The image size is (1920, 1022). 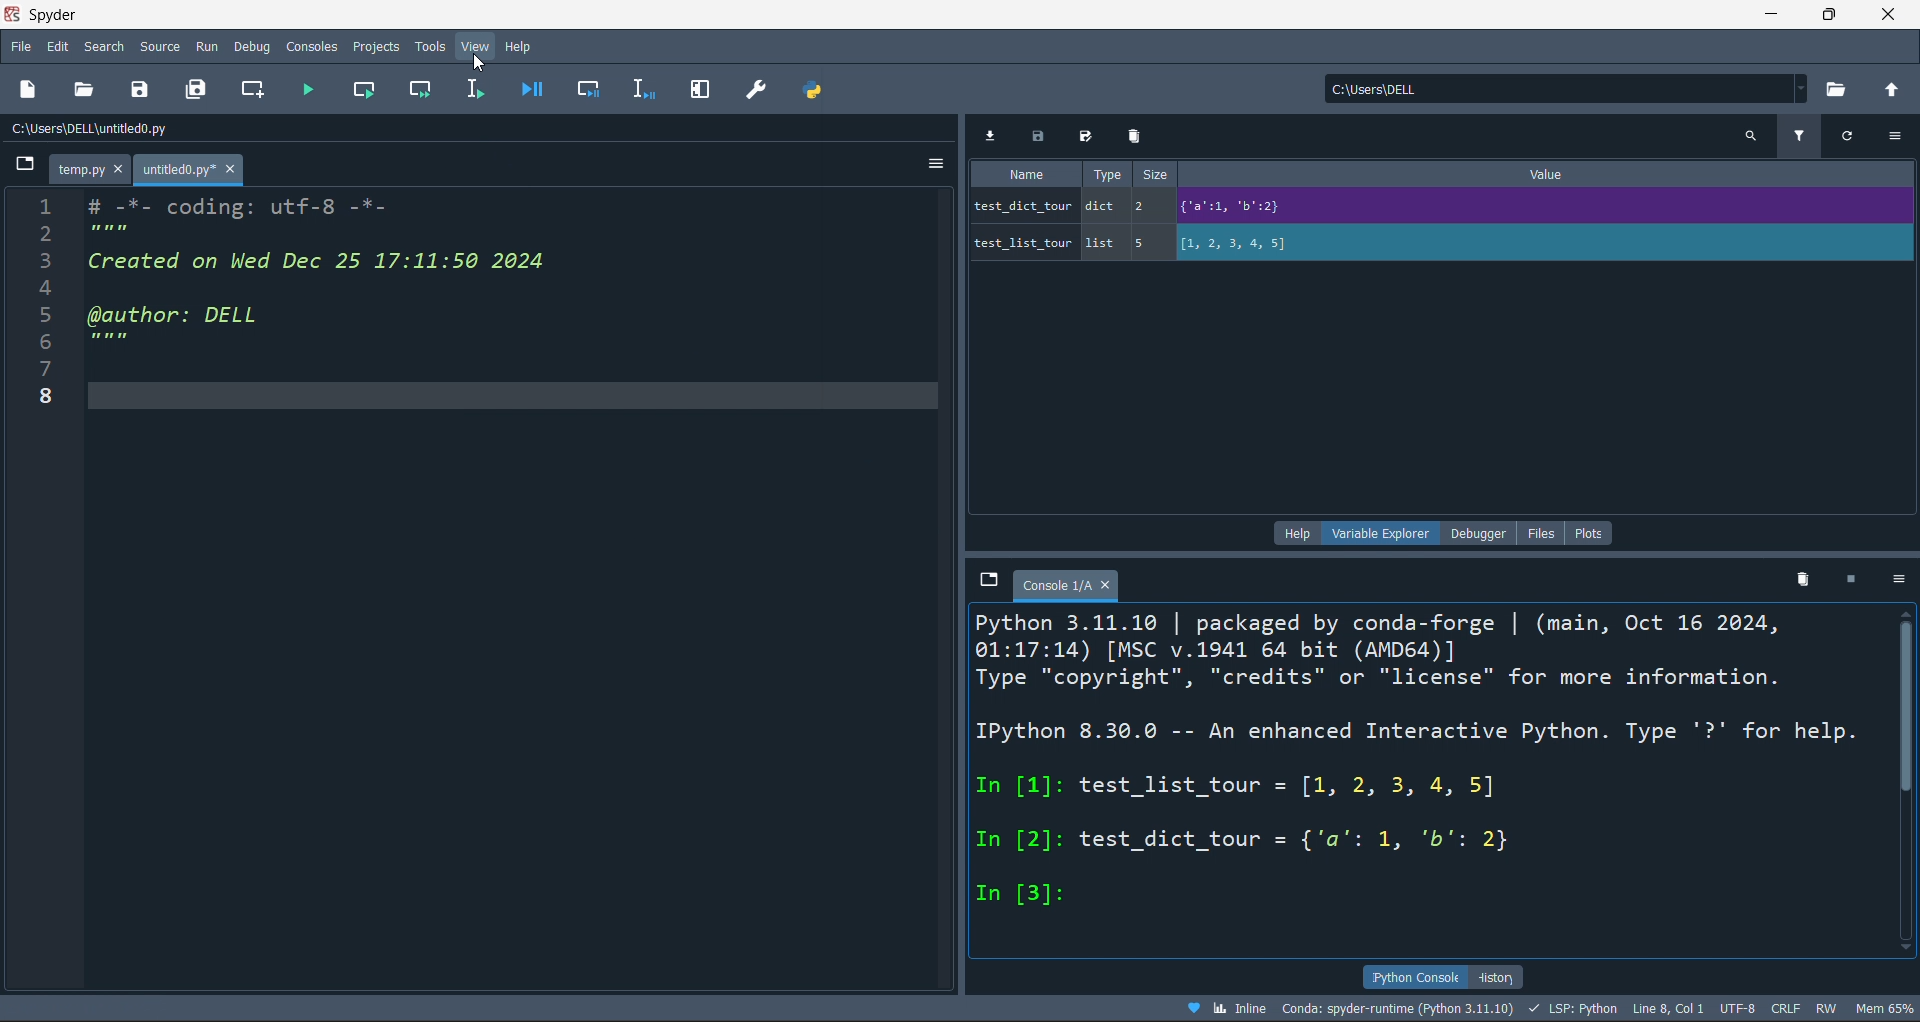 What do you see at coordinates (524, 45) in the screenshot?
I see `help` at bounding box center [524, 45].